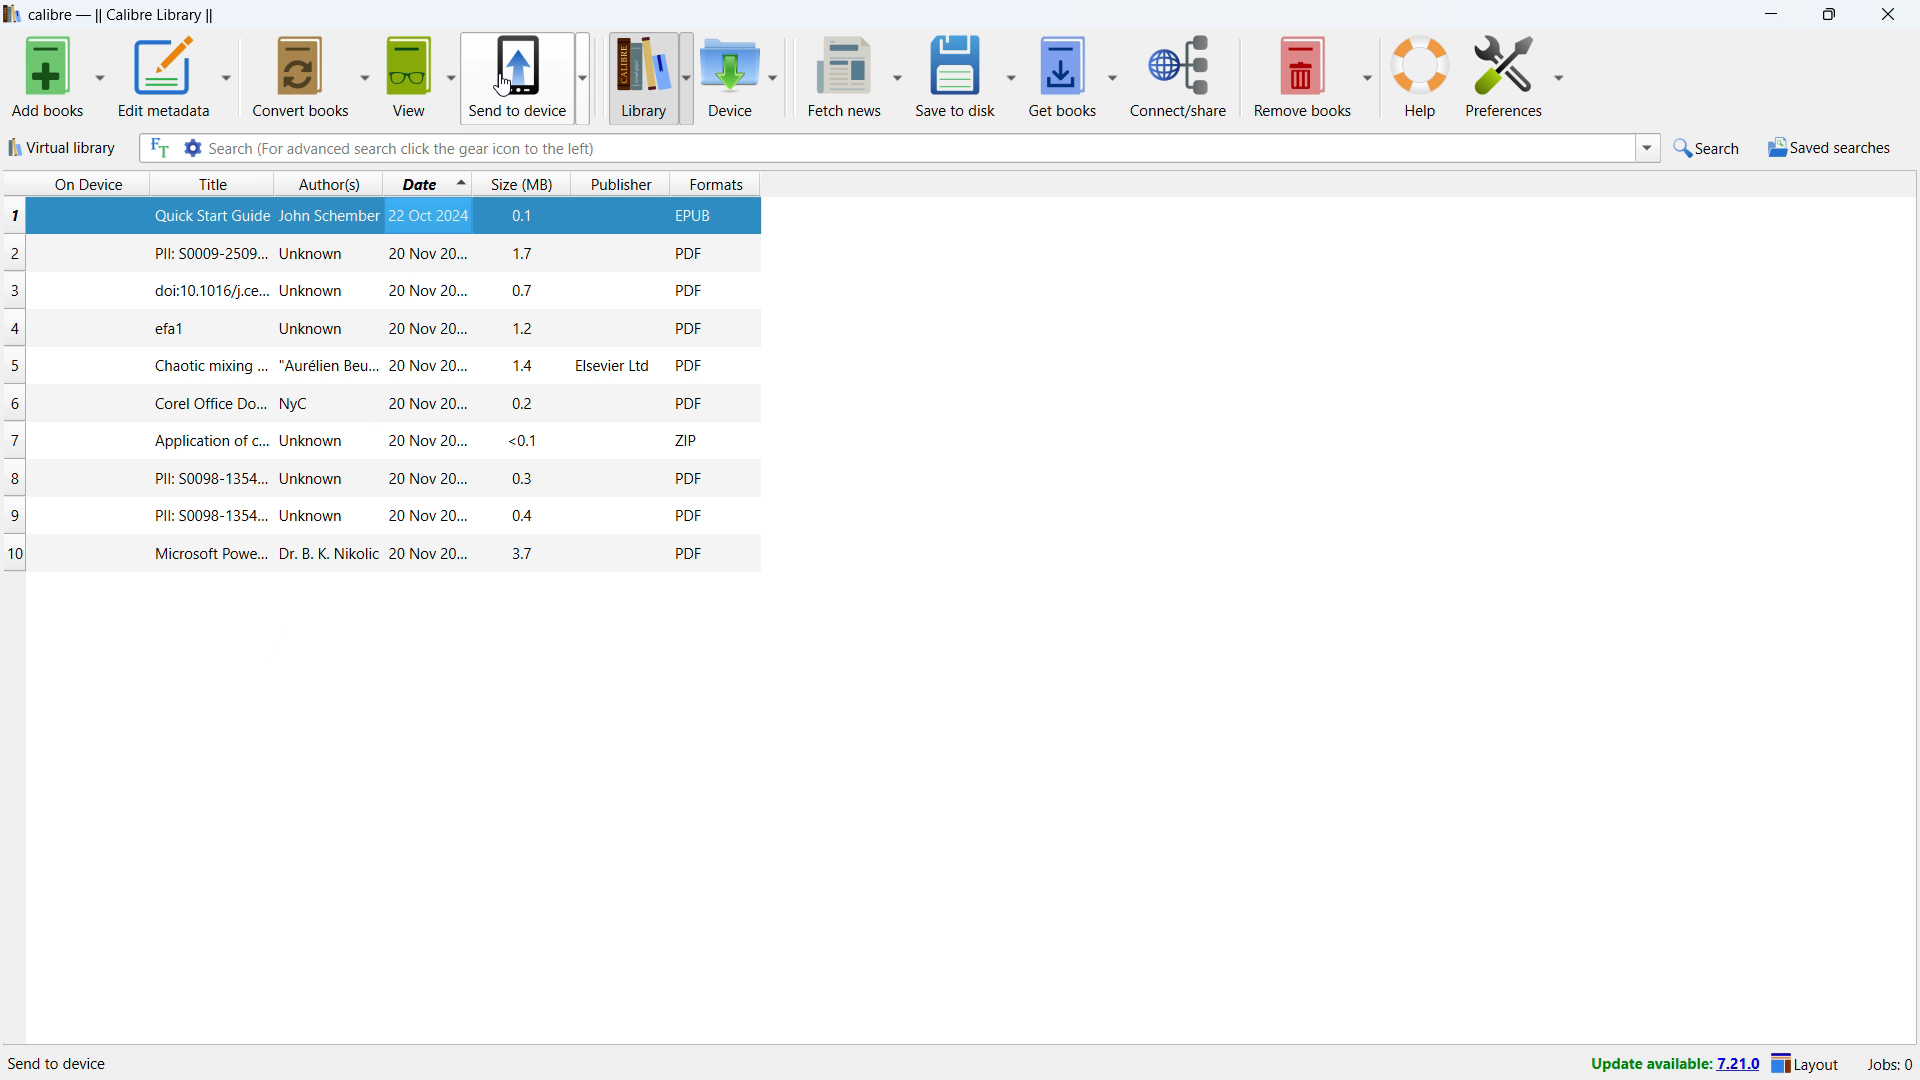 The height and width of the screenshot is (1080, 1920). Describe the element at coordinates (122, 16) in the screenshot. I see `title` at that location.